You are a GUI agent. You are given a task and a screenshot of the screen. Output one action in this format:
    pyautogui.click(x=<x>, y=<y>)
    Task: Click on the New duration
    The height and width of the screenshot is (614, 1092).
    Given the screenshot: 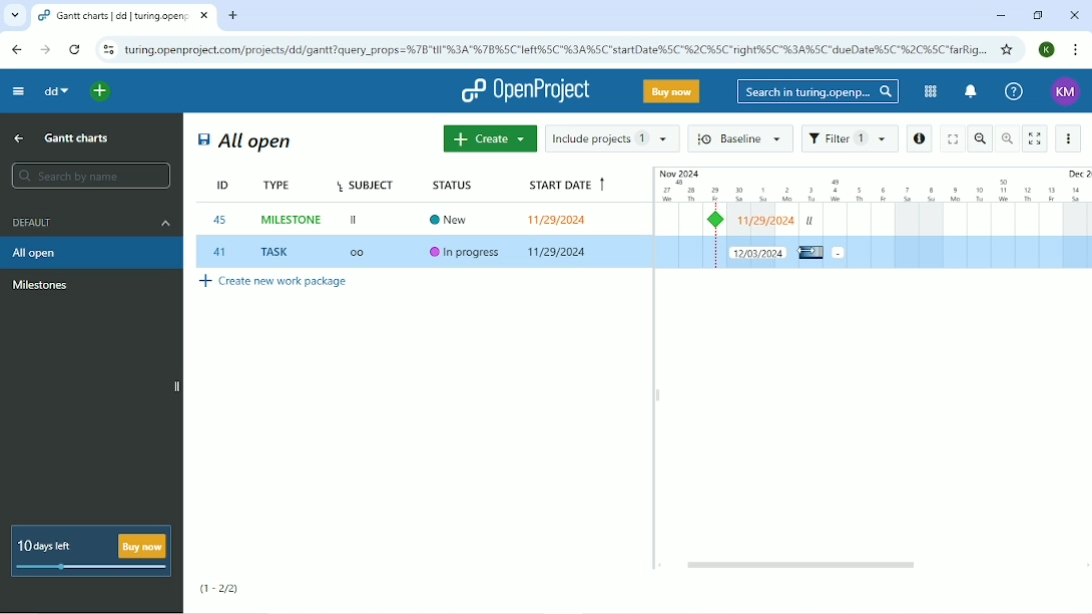 What is the action you would take?
    pyautogui.click(x=758, y=252)
    